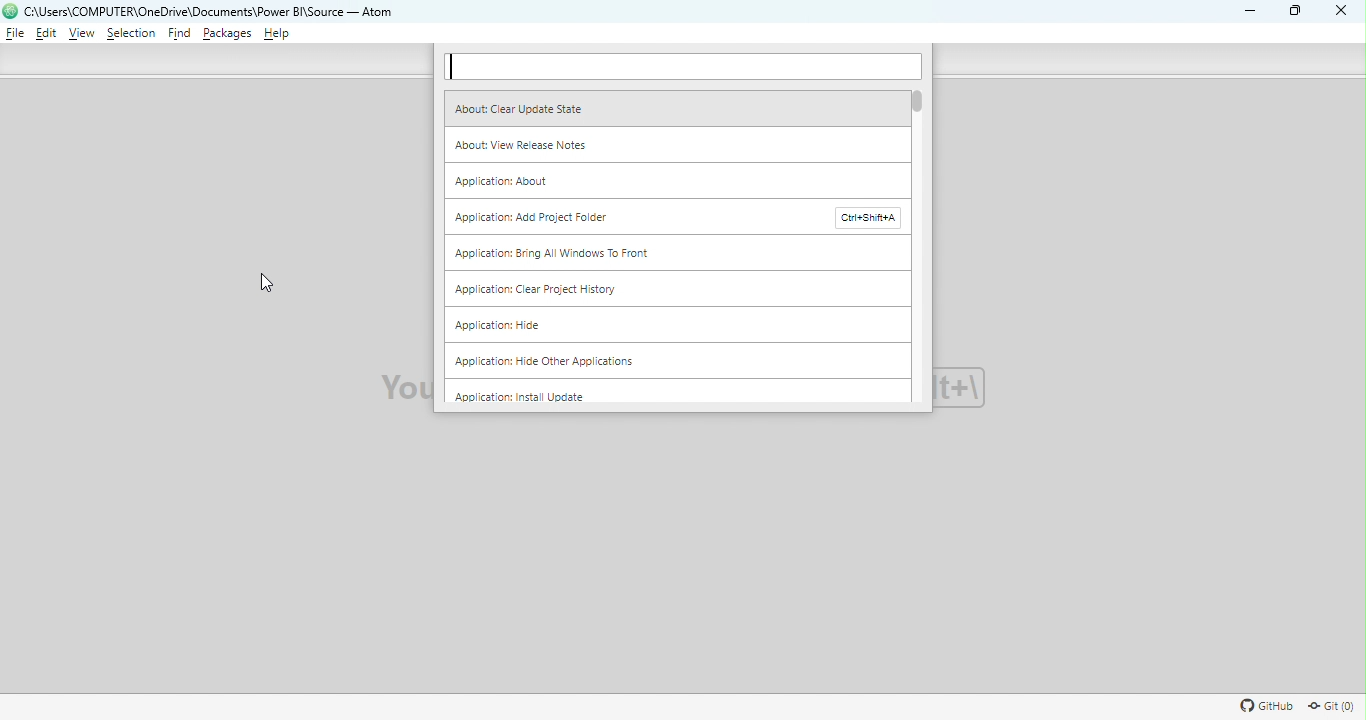  What do you see at coordinates (1337, 12) in the screenshot?
I see `close` at bounding box center [1337, 12].